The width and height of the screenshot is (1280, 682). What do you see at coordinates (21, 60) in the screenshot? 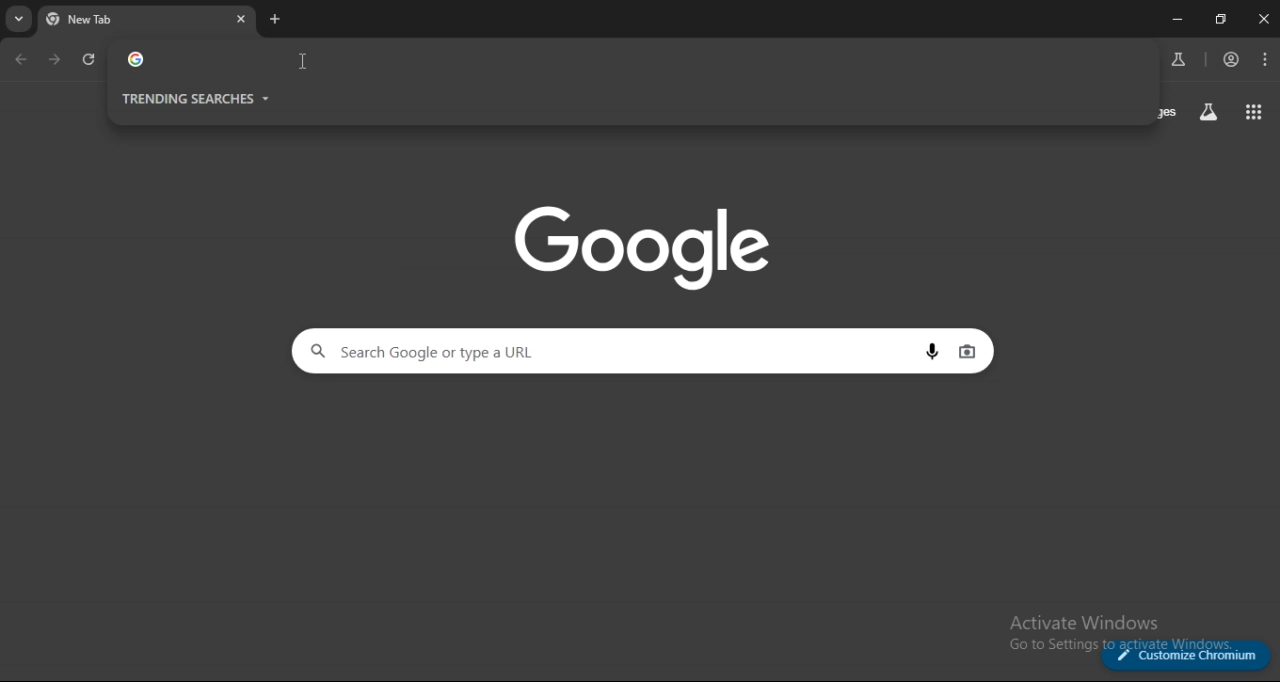
I see `go back one page` at bounding box center [21, 60].